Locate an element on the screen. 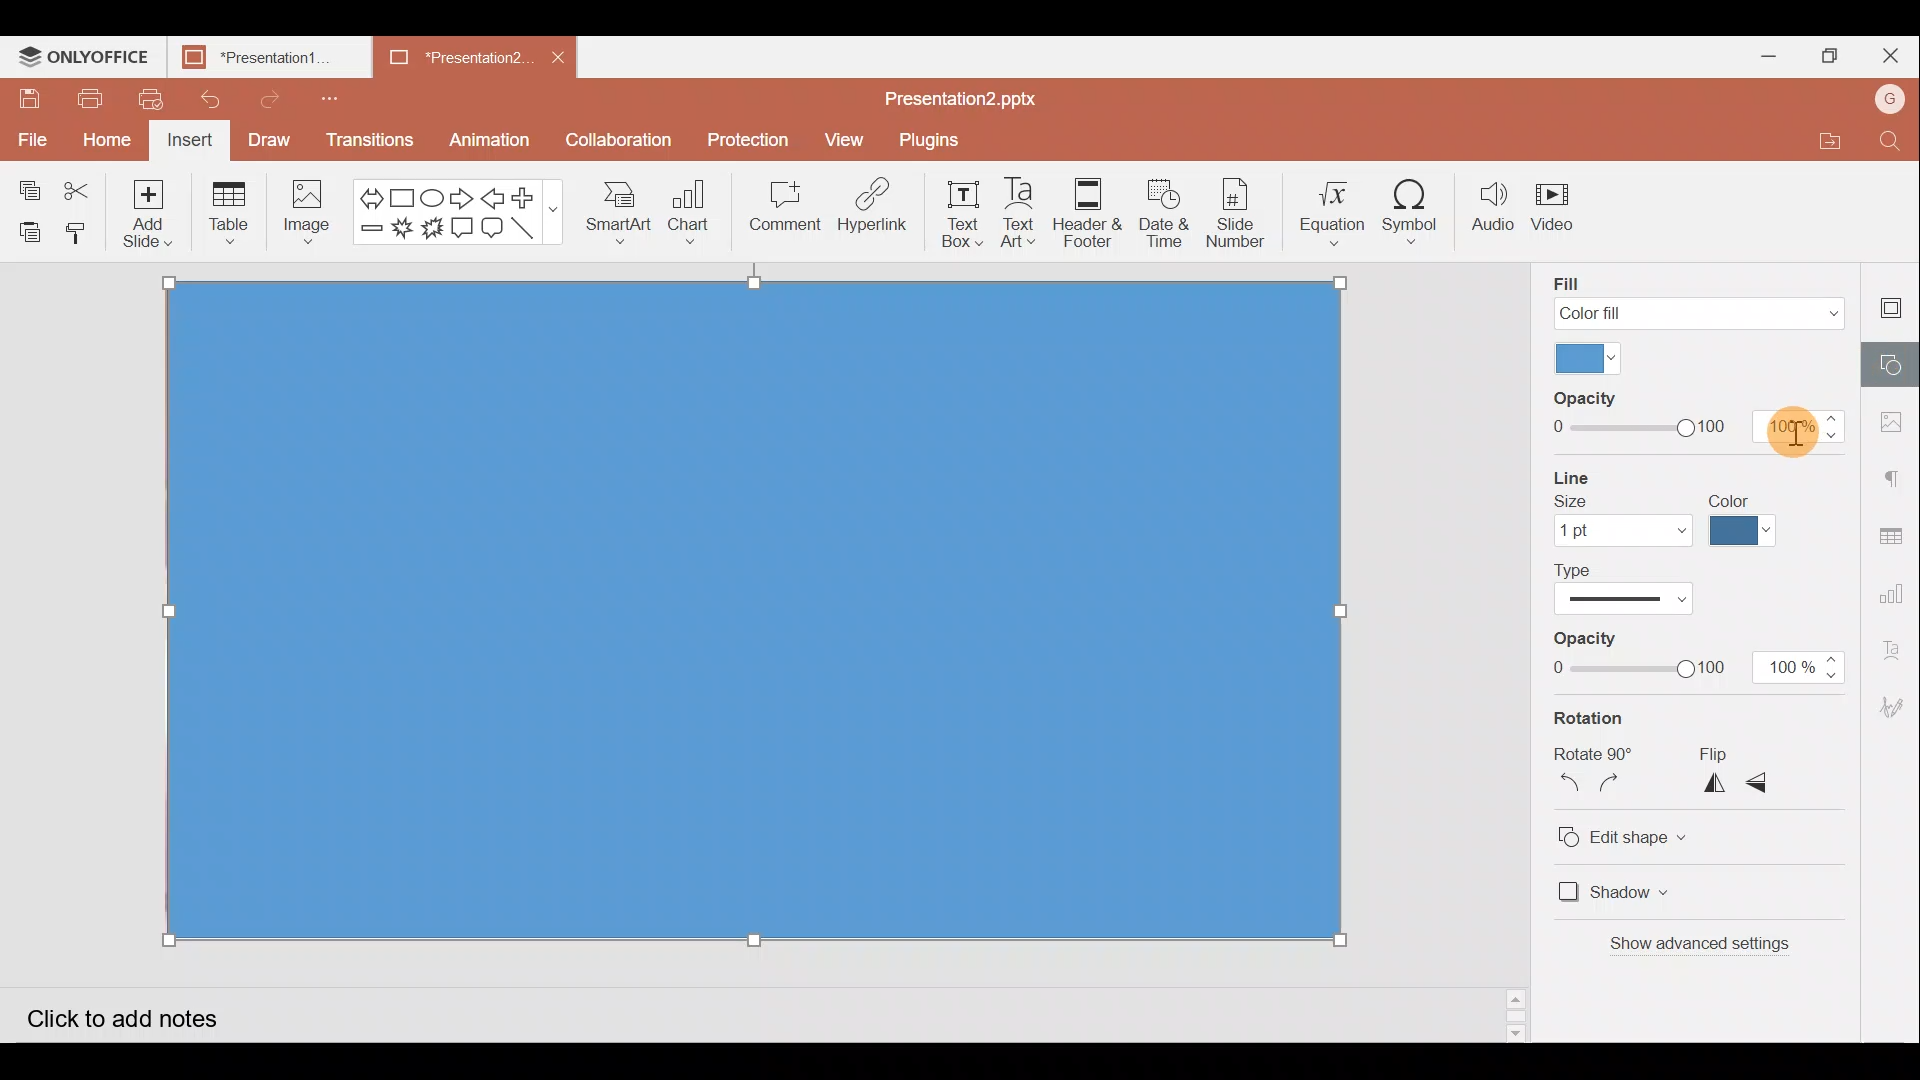 The image size is (1920, 1080). Open file location is located at coordinates (1842, 140).